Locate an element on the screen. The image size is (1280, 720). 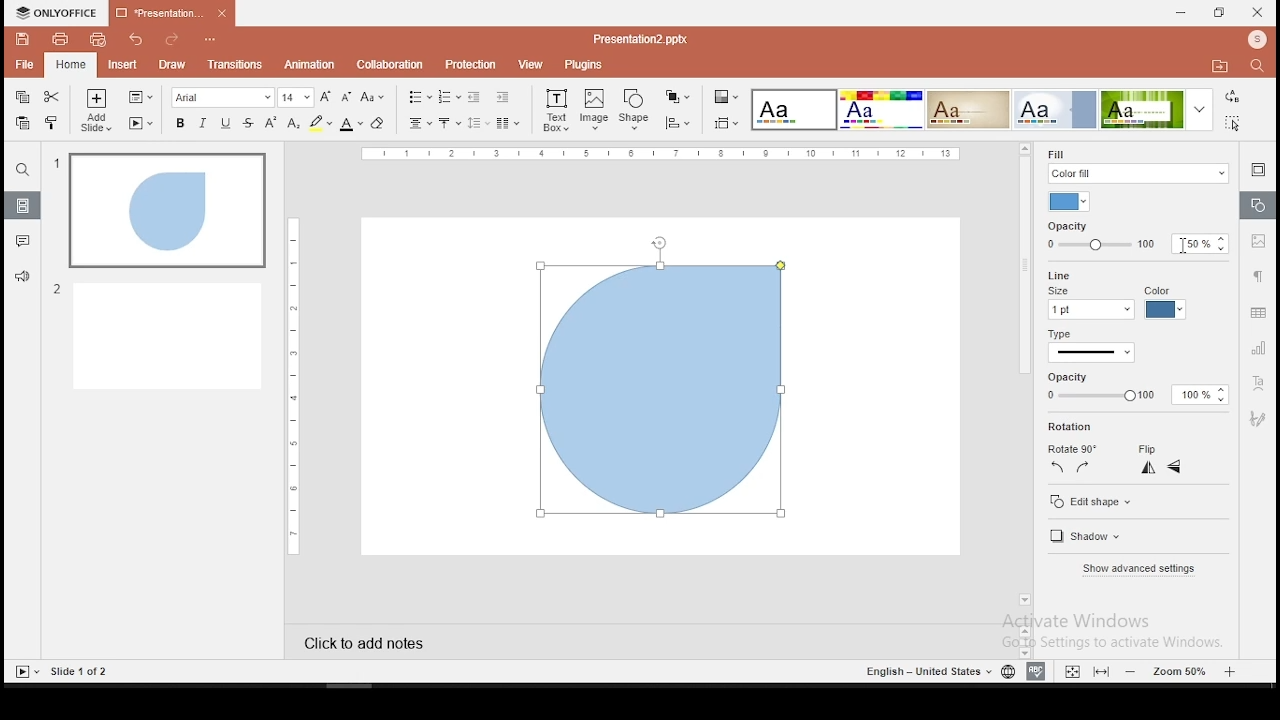
plugins is located at coordinates (584, 64).